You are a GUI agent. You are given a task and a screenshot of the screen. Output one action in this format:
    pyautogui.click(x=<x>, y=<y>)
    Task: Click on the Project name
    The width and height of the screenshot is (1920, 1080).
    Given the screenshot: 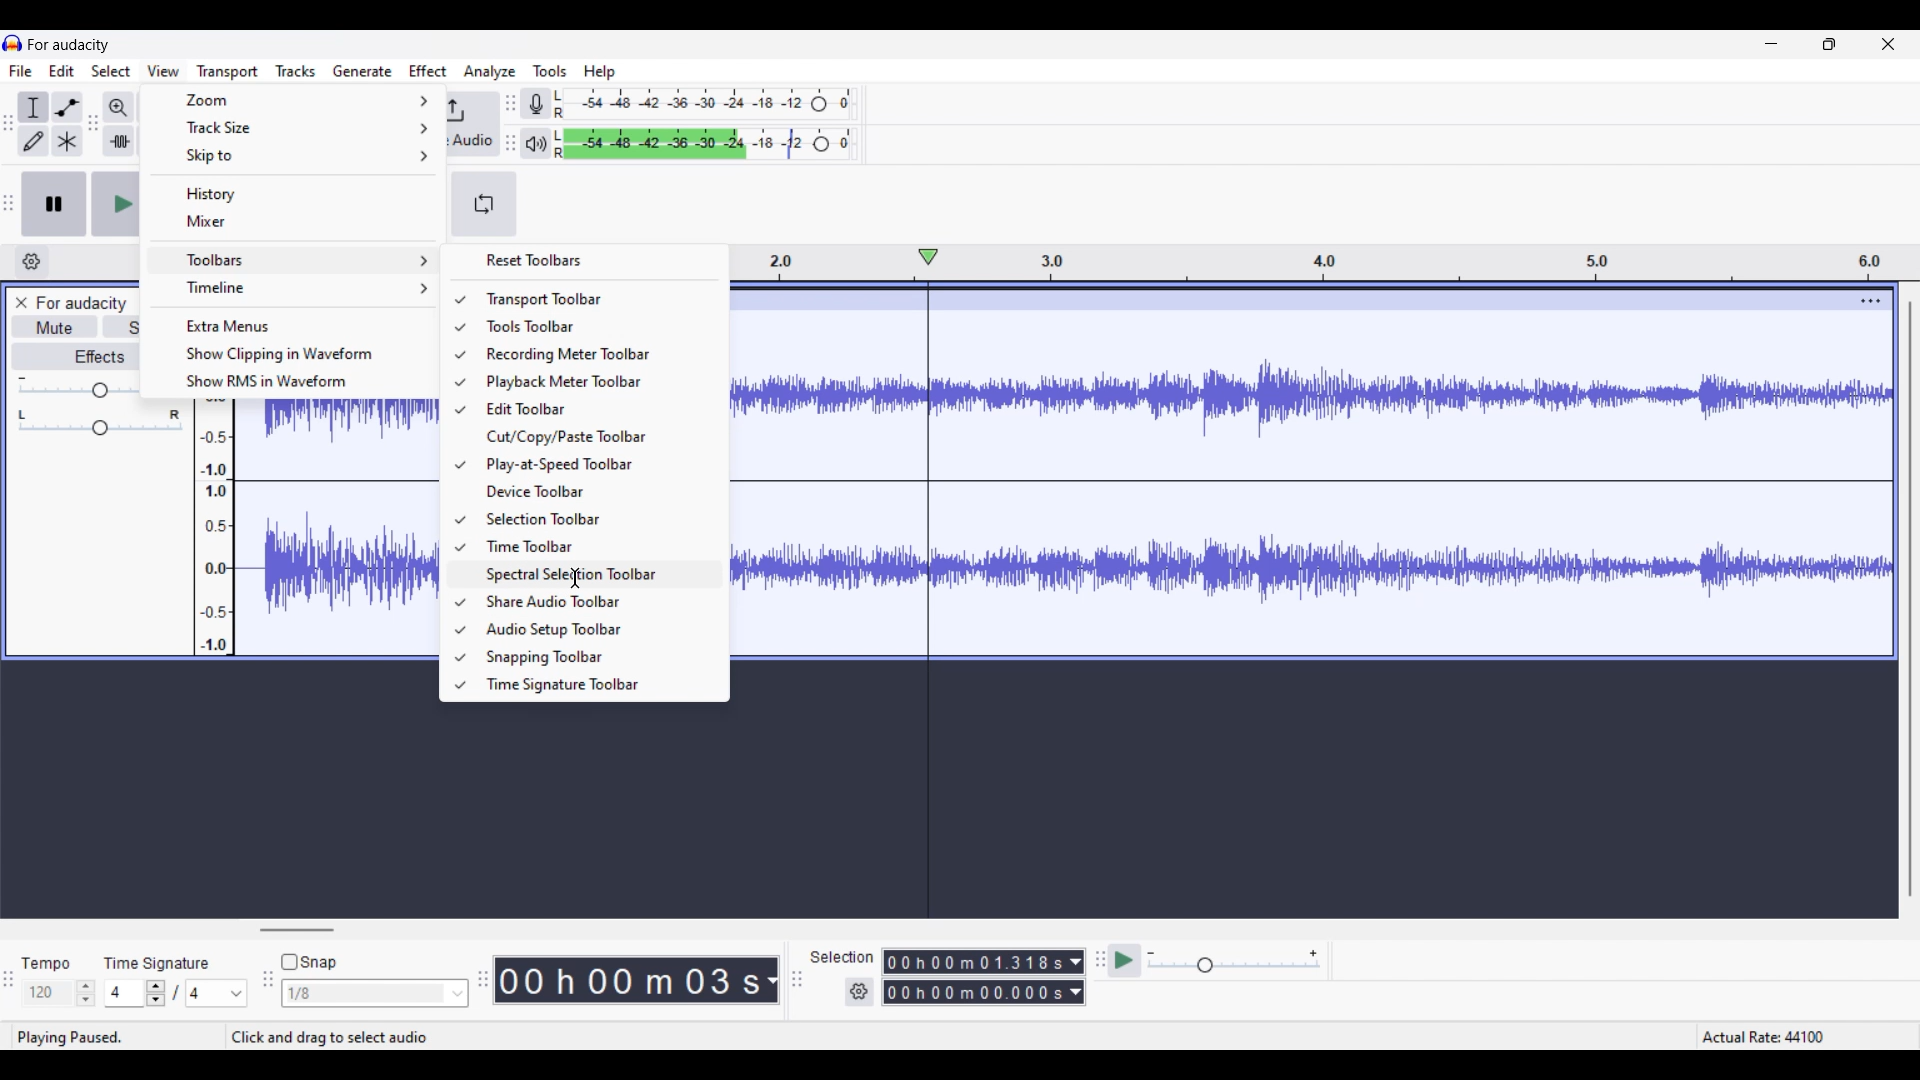 What is the action you would take?
    pyautogui.click(x=80, y=303)
    